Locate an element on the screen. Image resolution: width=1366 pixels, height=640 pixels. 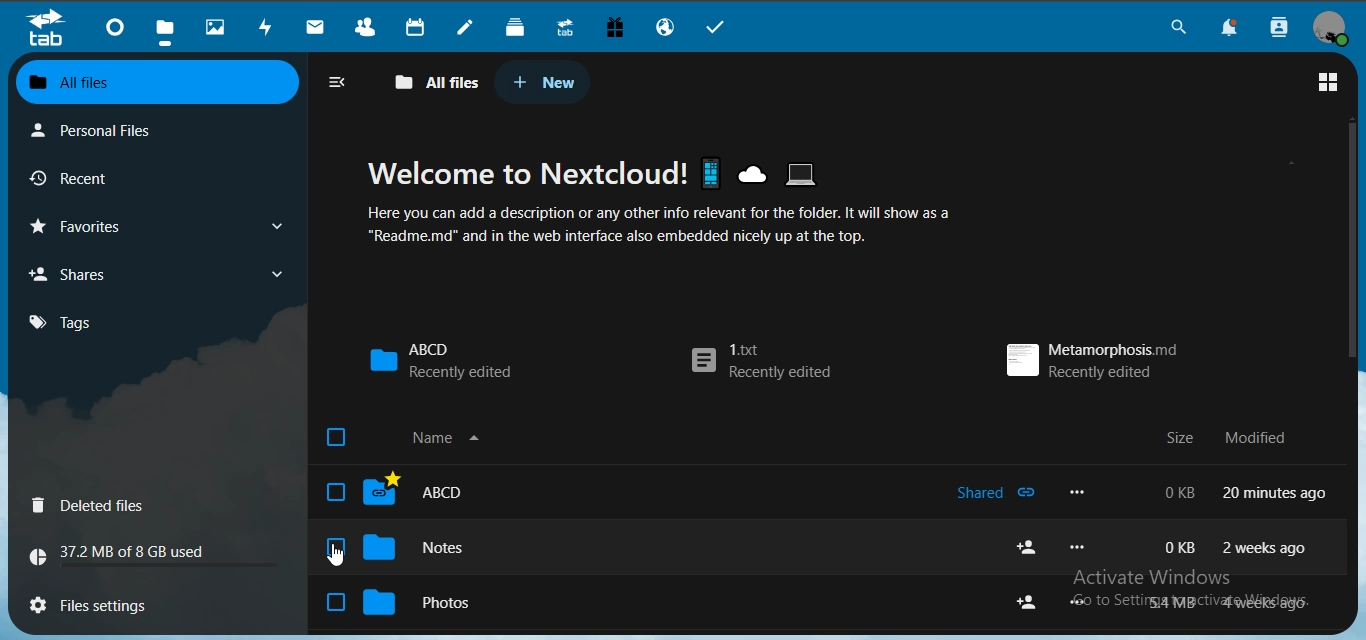
favorites is located at coordinates (162, 223).